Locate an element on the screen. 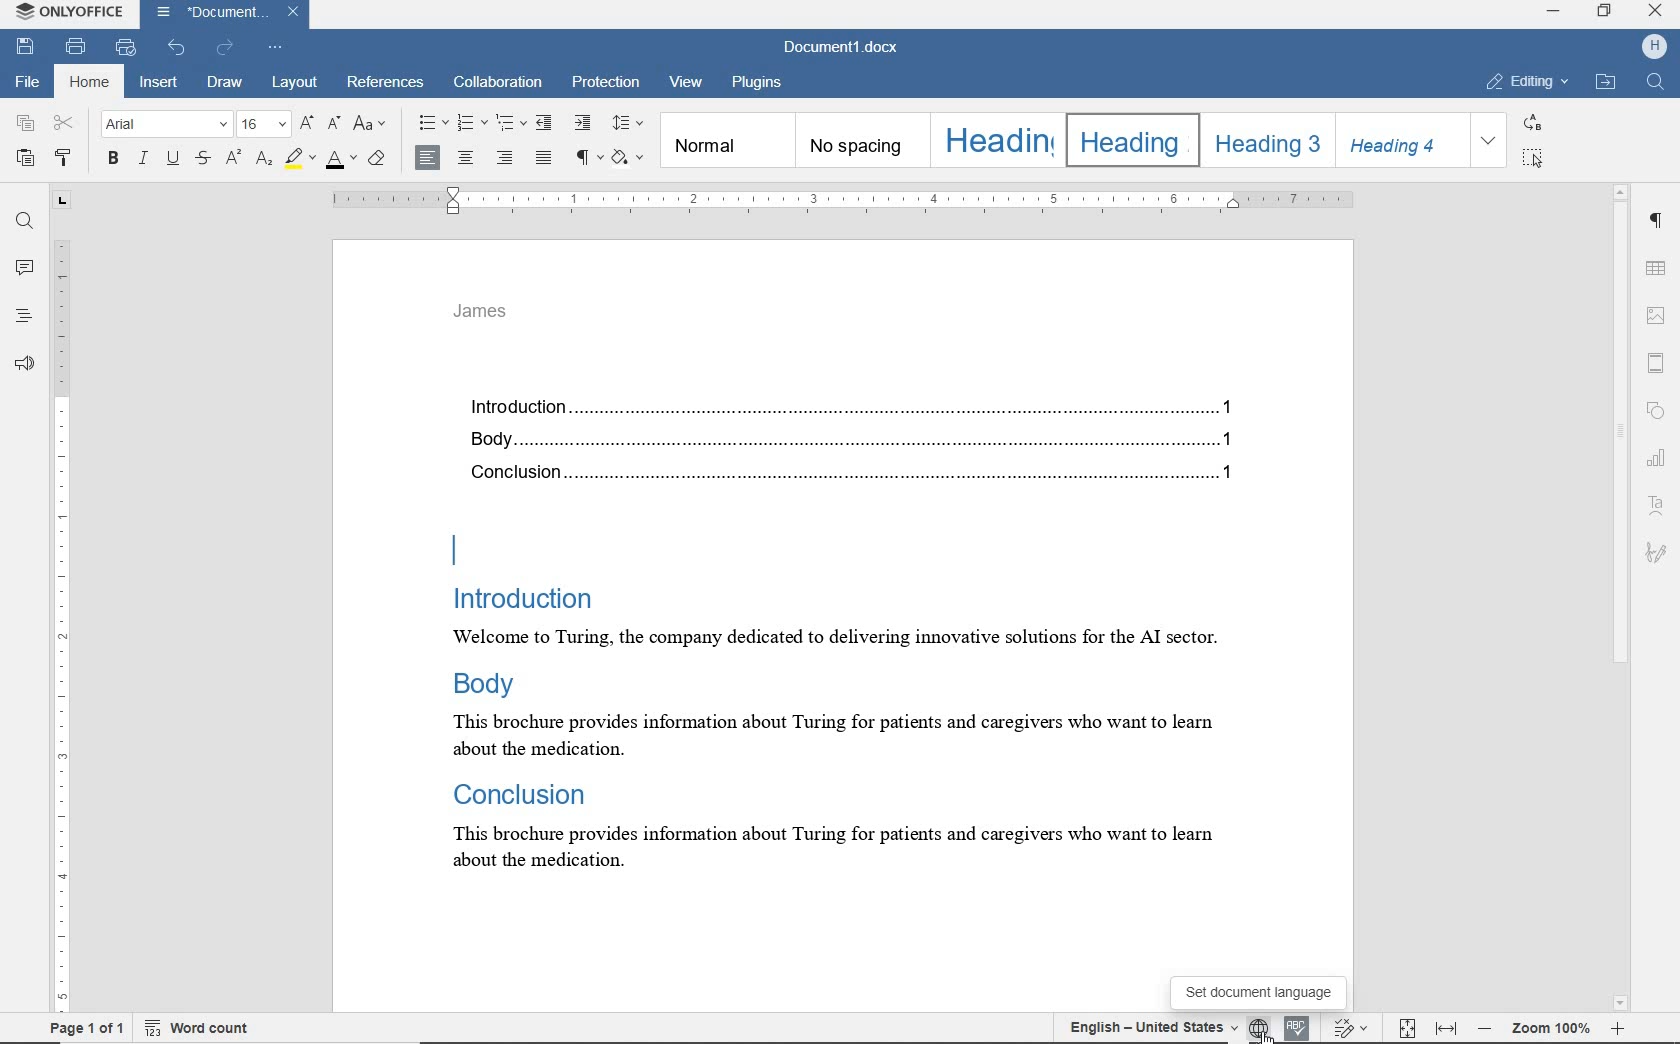 This screenshot has height=1044, width=1680. font color is located at coordinates (343, 157).